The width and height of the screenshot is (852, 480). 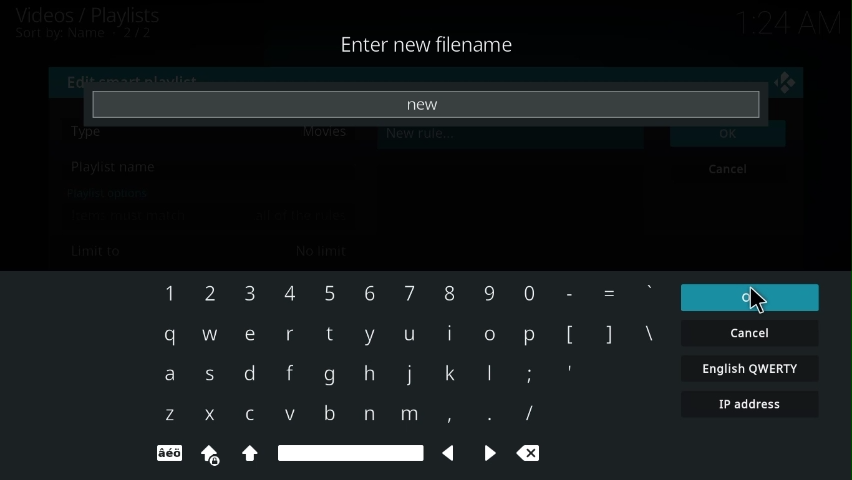 What do you see at coordinates (451, 452) in the screenshot?
I see `back` at bounding box center [451, 452].